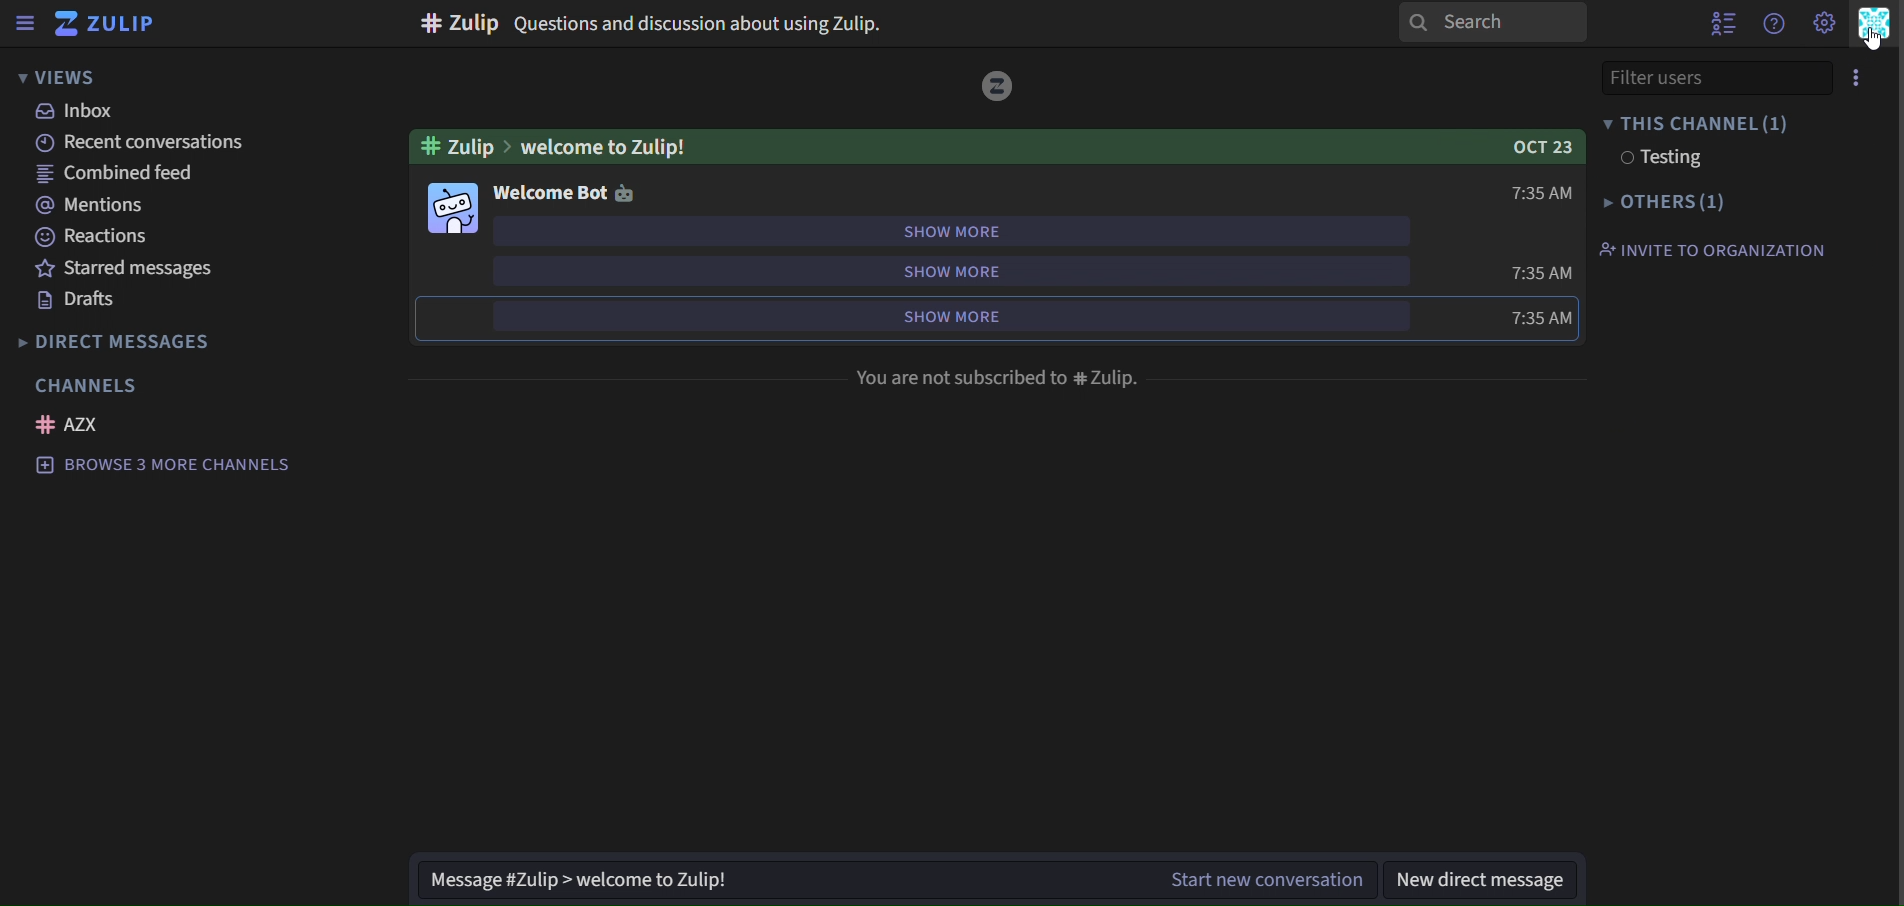  What do you see at coordinates (1696, 124) in the screenshot?
I see `this channel (1)` at bounding box center [1696, 124].